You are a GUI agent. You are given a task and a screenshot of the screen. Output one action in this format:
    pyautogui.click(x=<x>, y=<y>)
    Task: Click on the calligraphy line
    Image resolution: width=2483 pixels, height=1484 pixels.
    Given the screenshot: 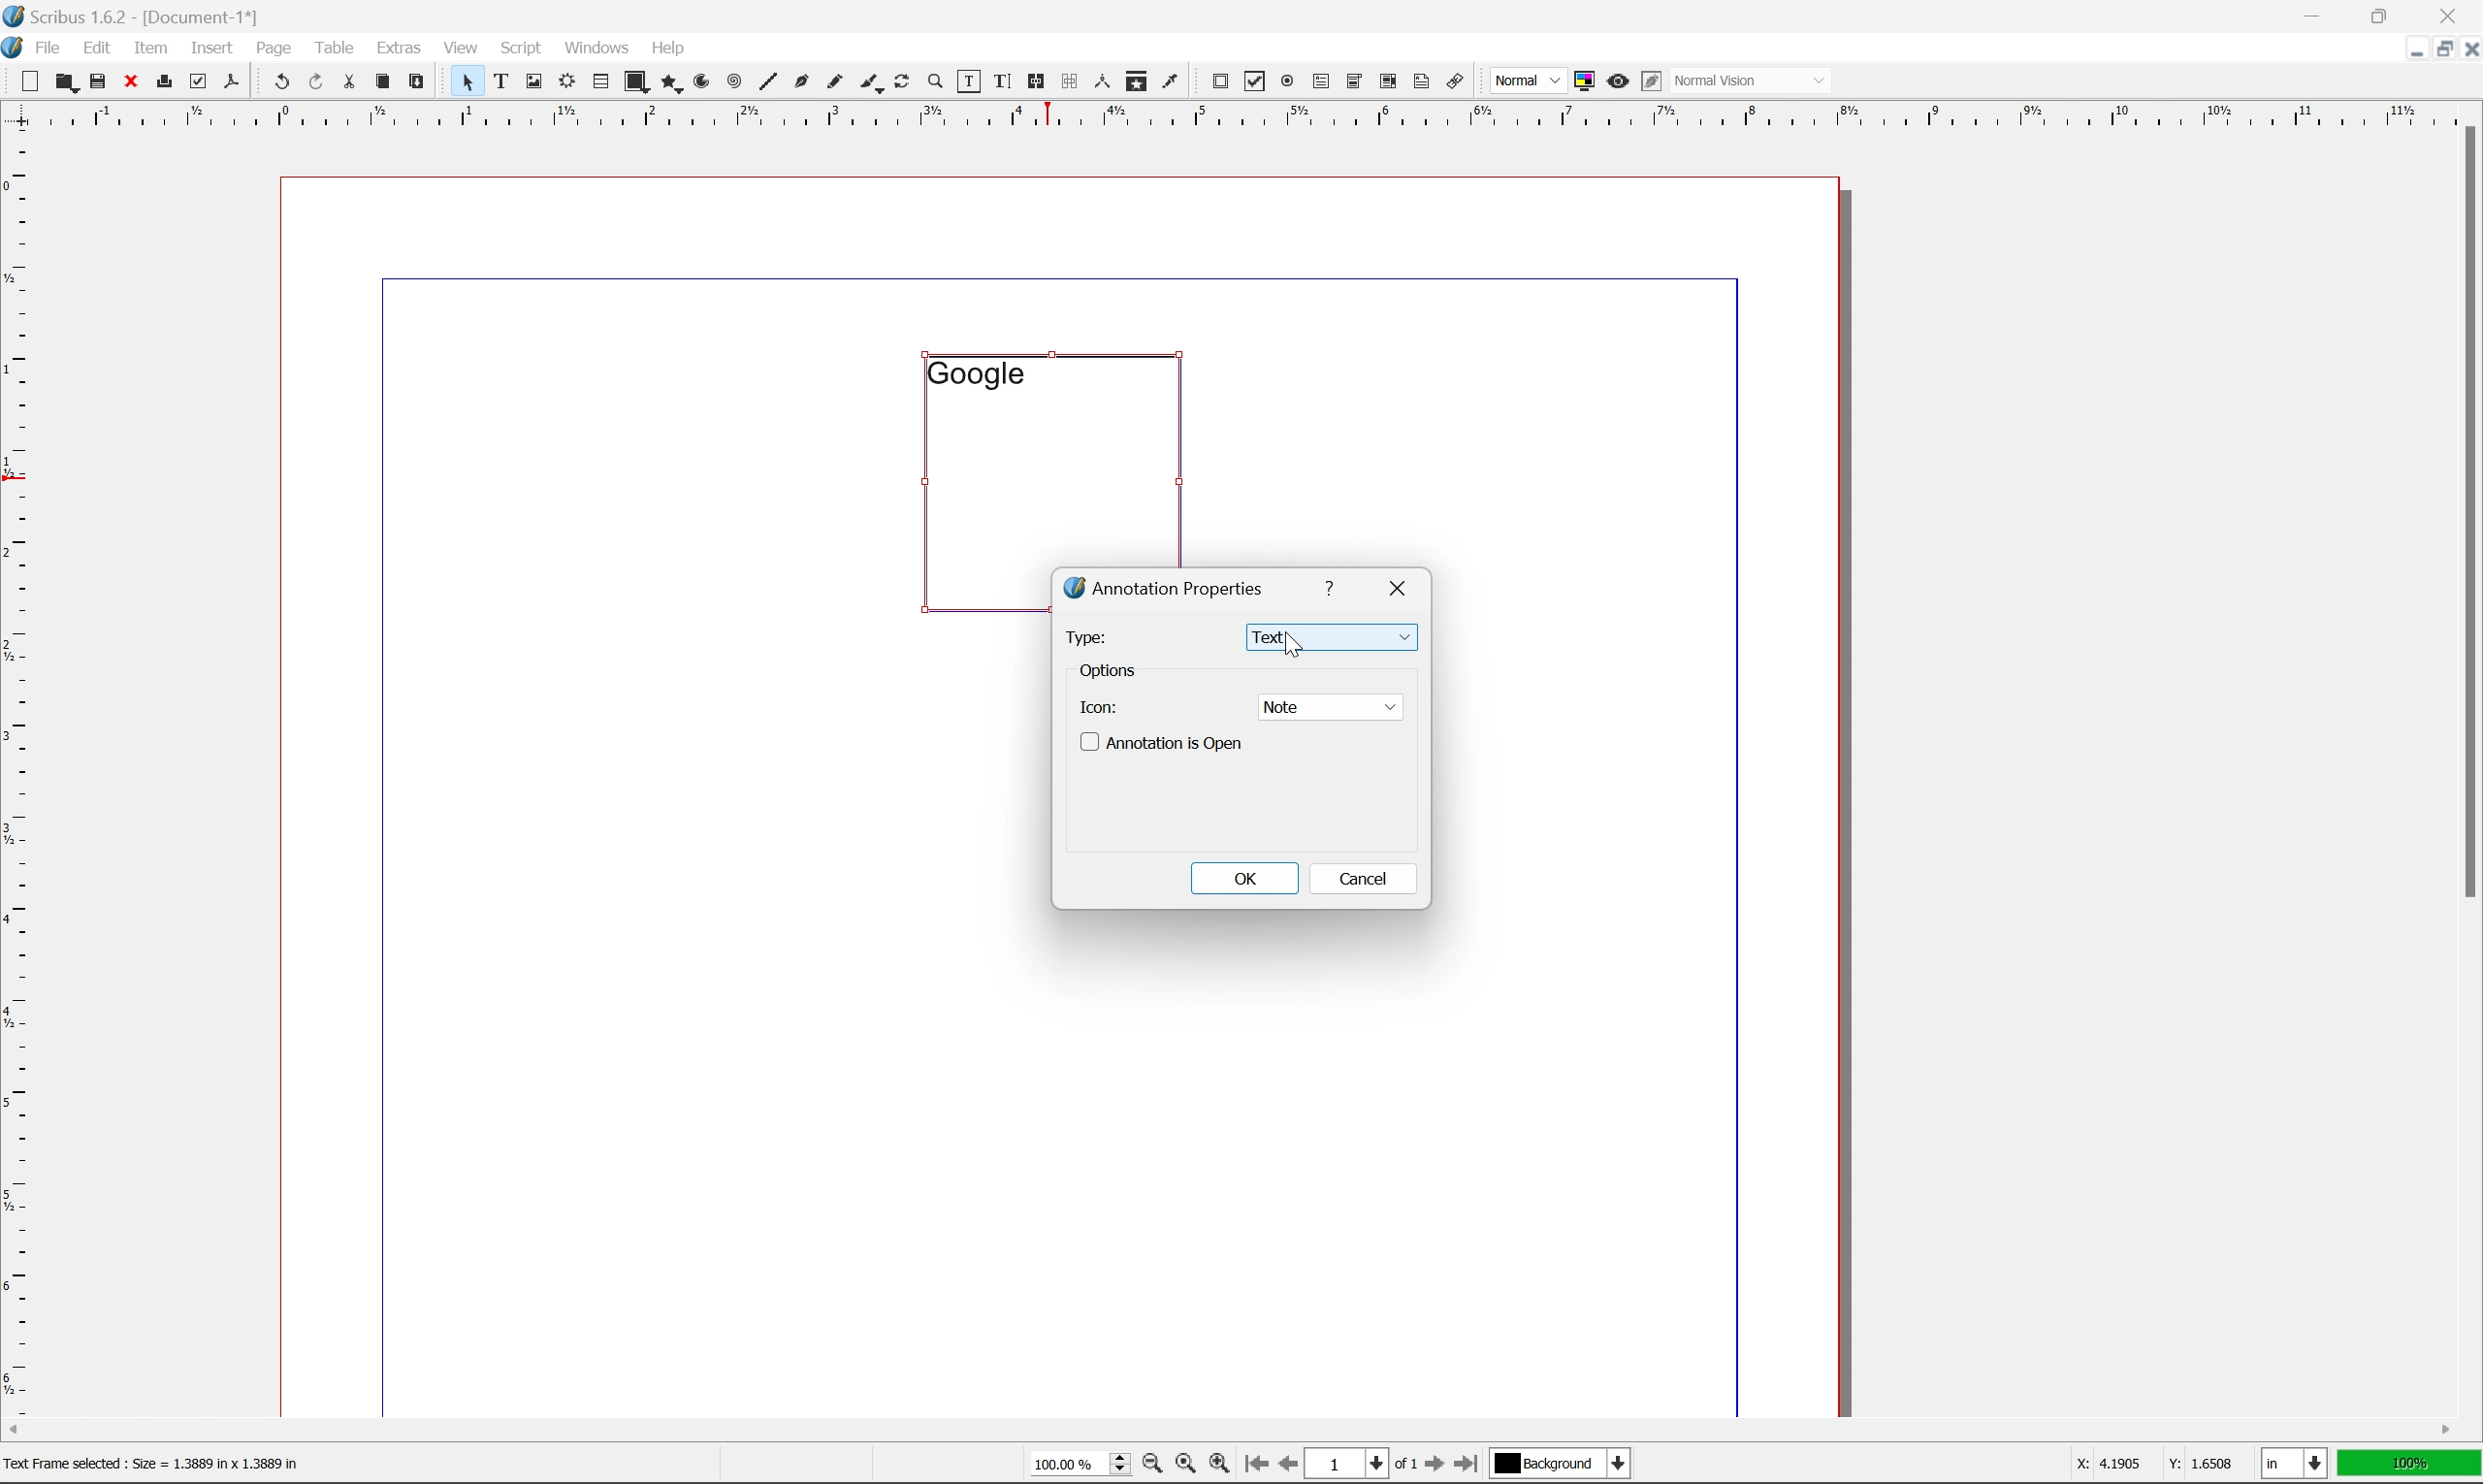 What is the action you would take?
    pyautogui.click(x=871, y=80)
    